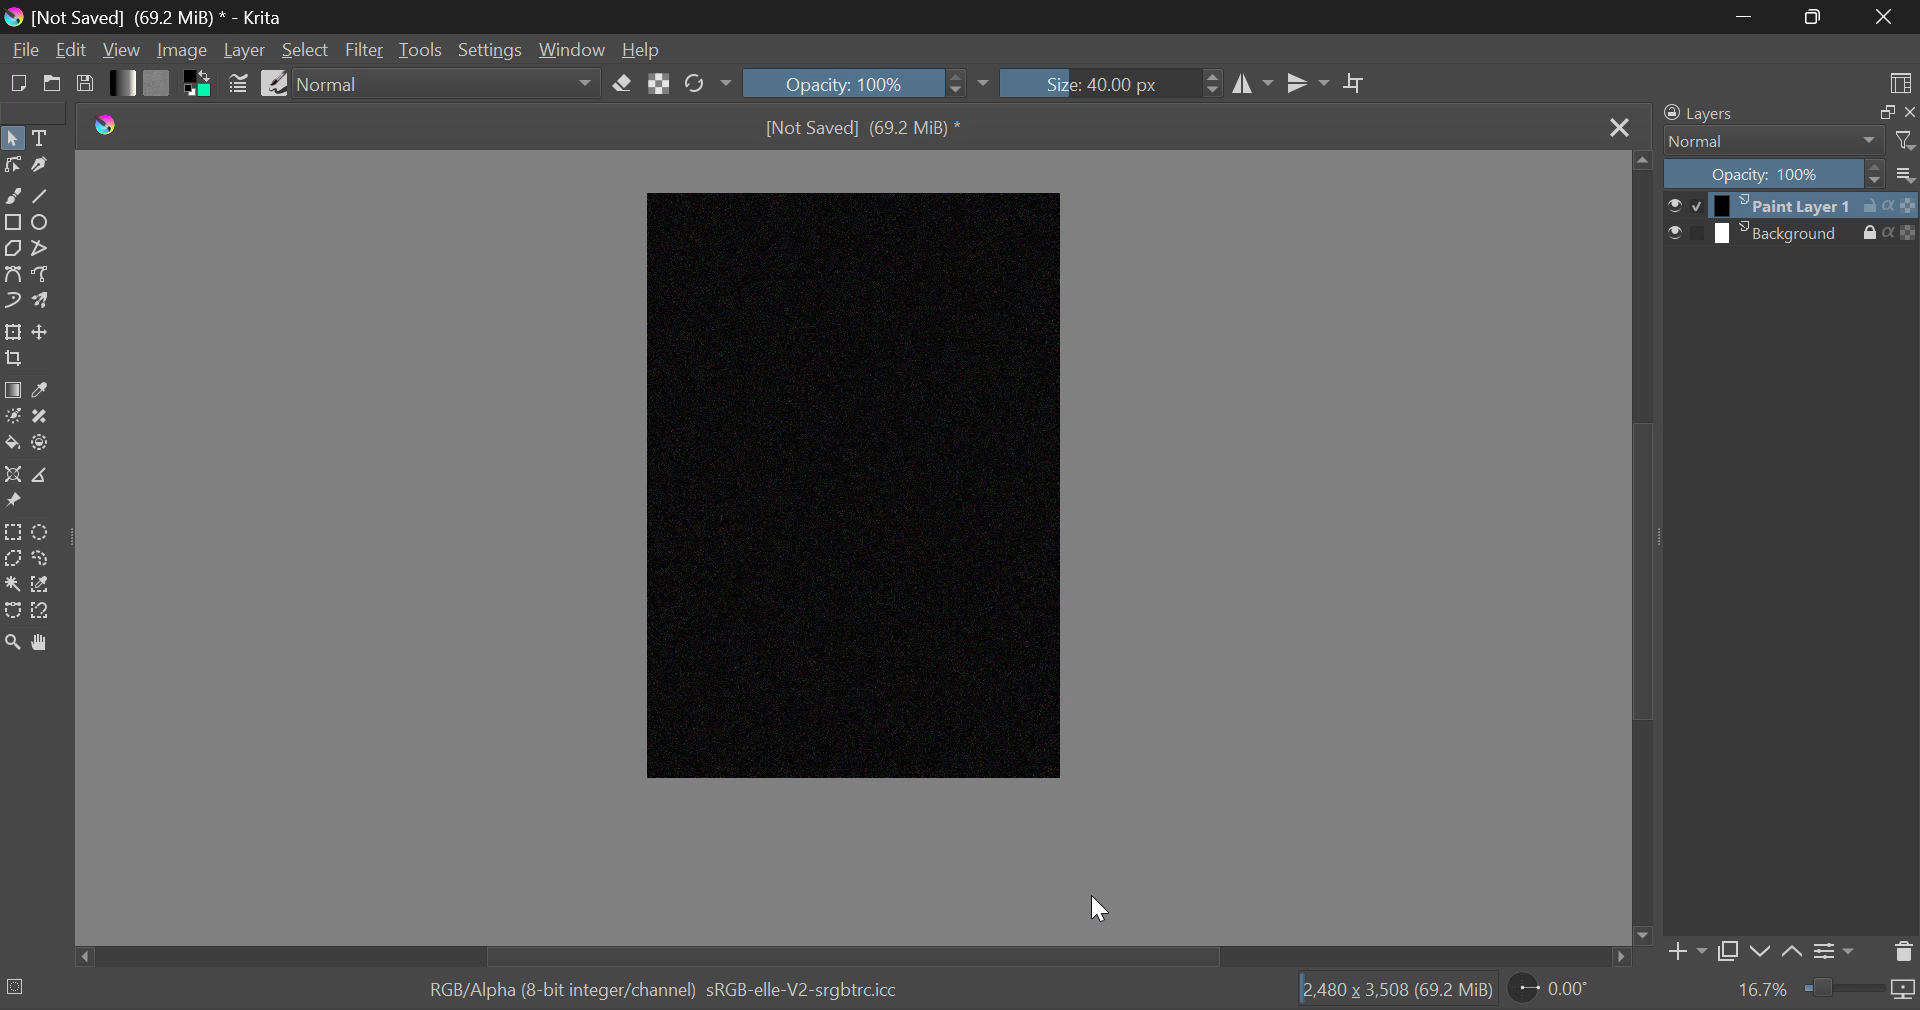 Image resolution: width=1920 pixels, height=1010 pixels. Describe the element at coordinates (1355, 84) in the screenshot. I see `Crop` at that location.